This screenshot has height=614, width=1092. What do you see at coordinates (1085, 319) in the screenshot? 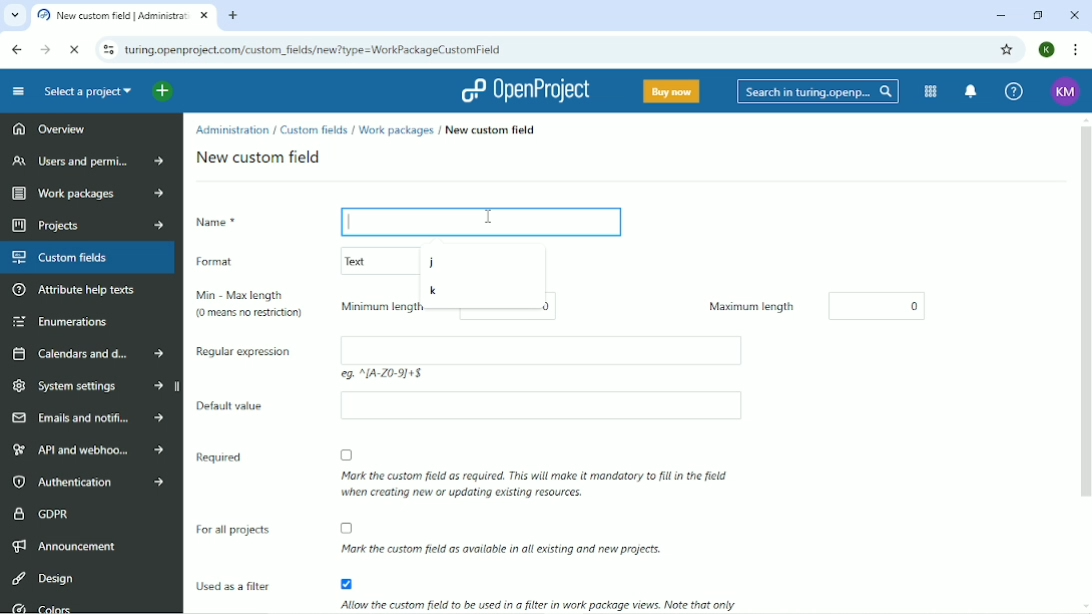
I see `Vertical scrollbar` at bounding box center [1085, 319].